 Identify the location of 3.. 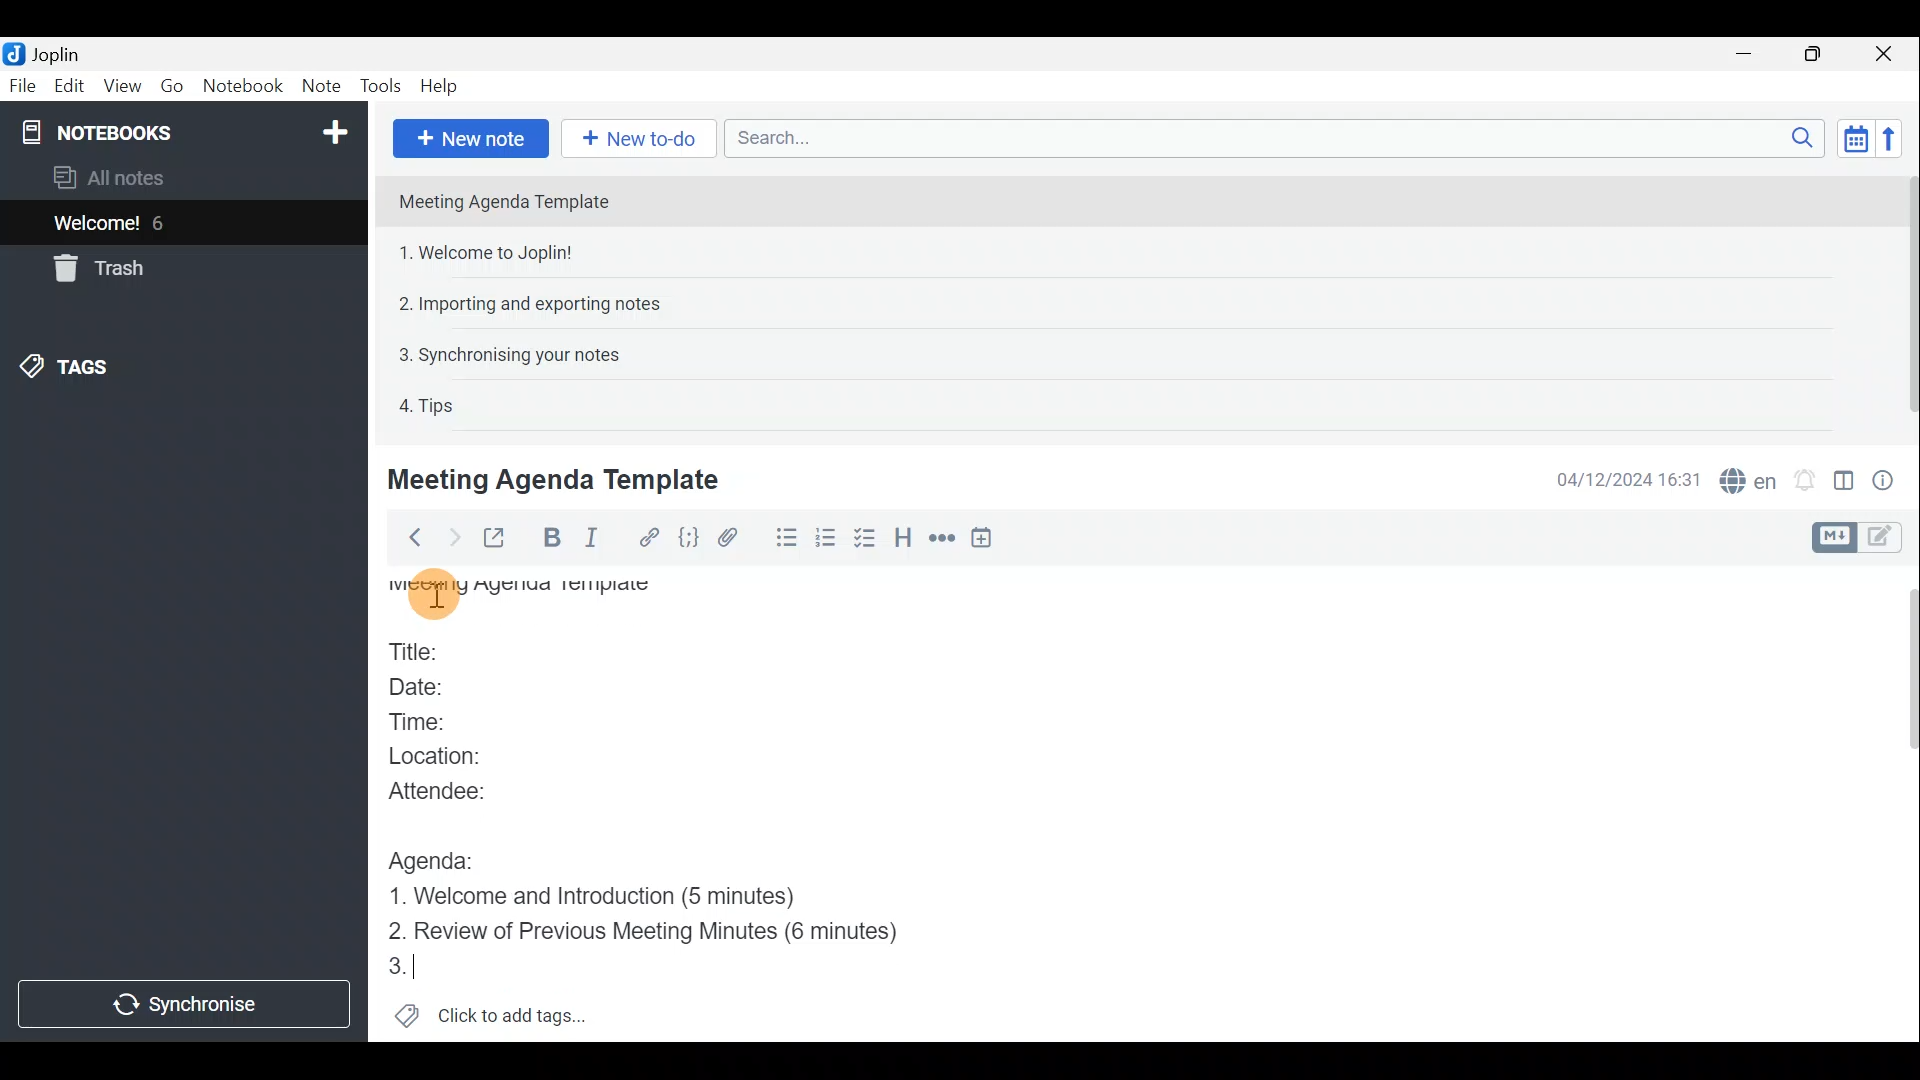
(425, 968).